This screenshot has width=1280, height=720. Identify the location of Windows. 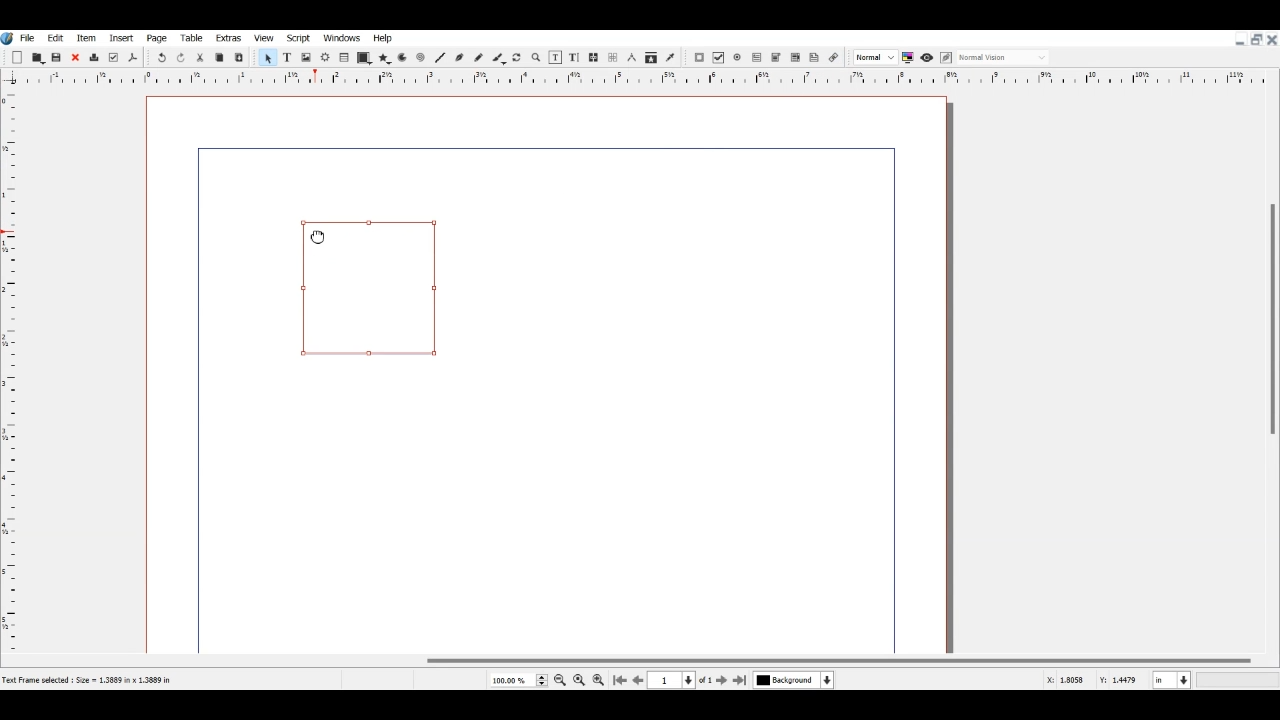
(343, 37).